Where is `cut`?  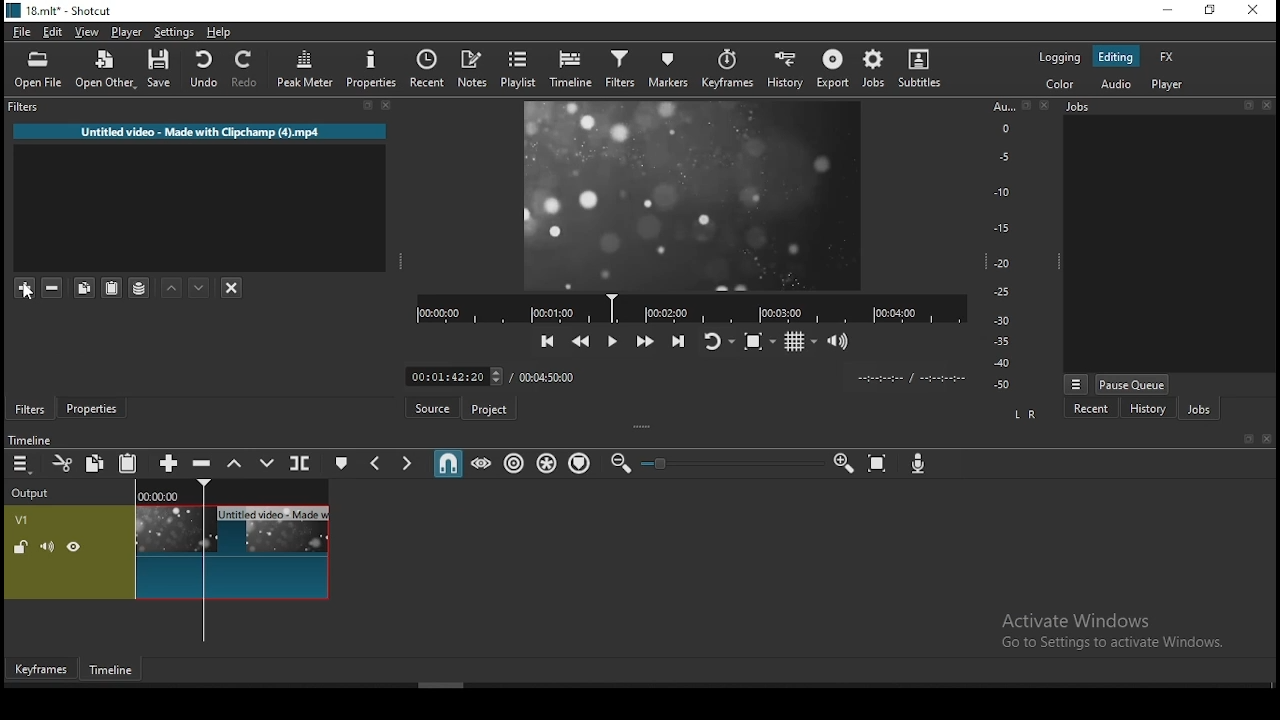
cut is located at coordinates (62, 463).